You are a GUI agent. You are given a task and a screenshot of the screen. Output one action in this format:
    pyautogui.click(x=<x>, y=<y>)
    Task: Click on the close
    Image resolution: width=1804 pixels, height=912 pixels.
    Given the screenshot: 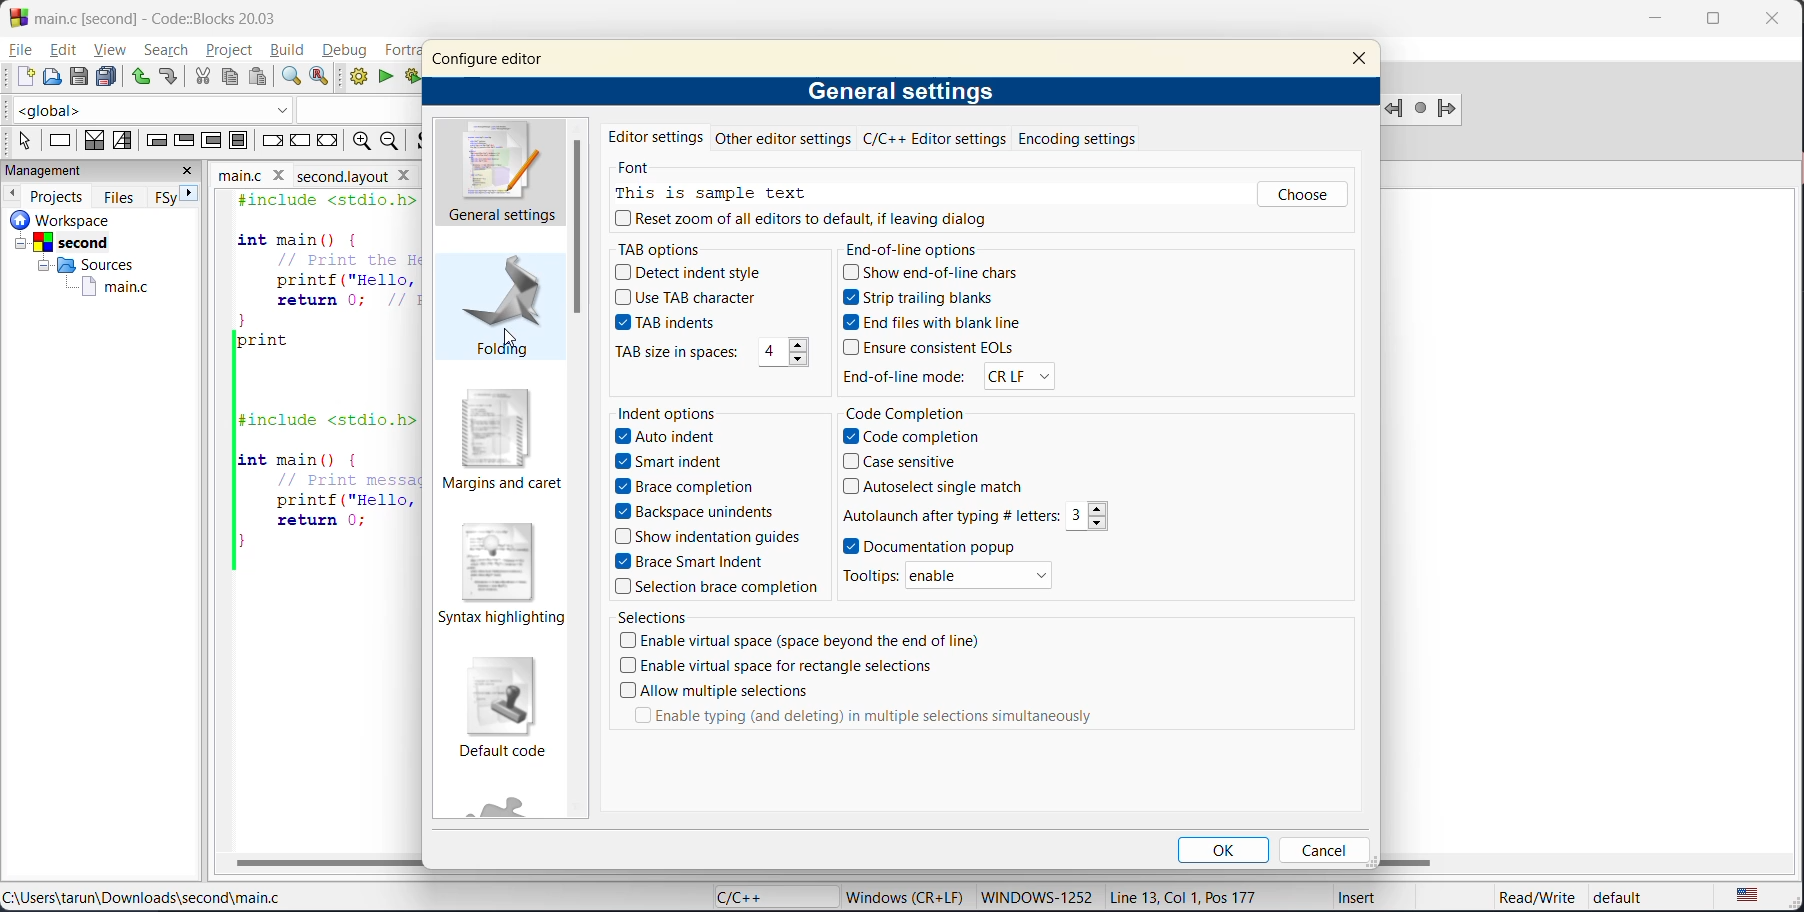 What is the action you would take?
    pyautogui.click(x=192, y=171)
    